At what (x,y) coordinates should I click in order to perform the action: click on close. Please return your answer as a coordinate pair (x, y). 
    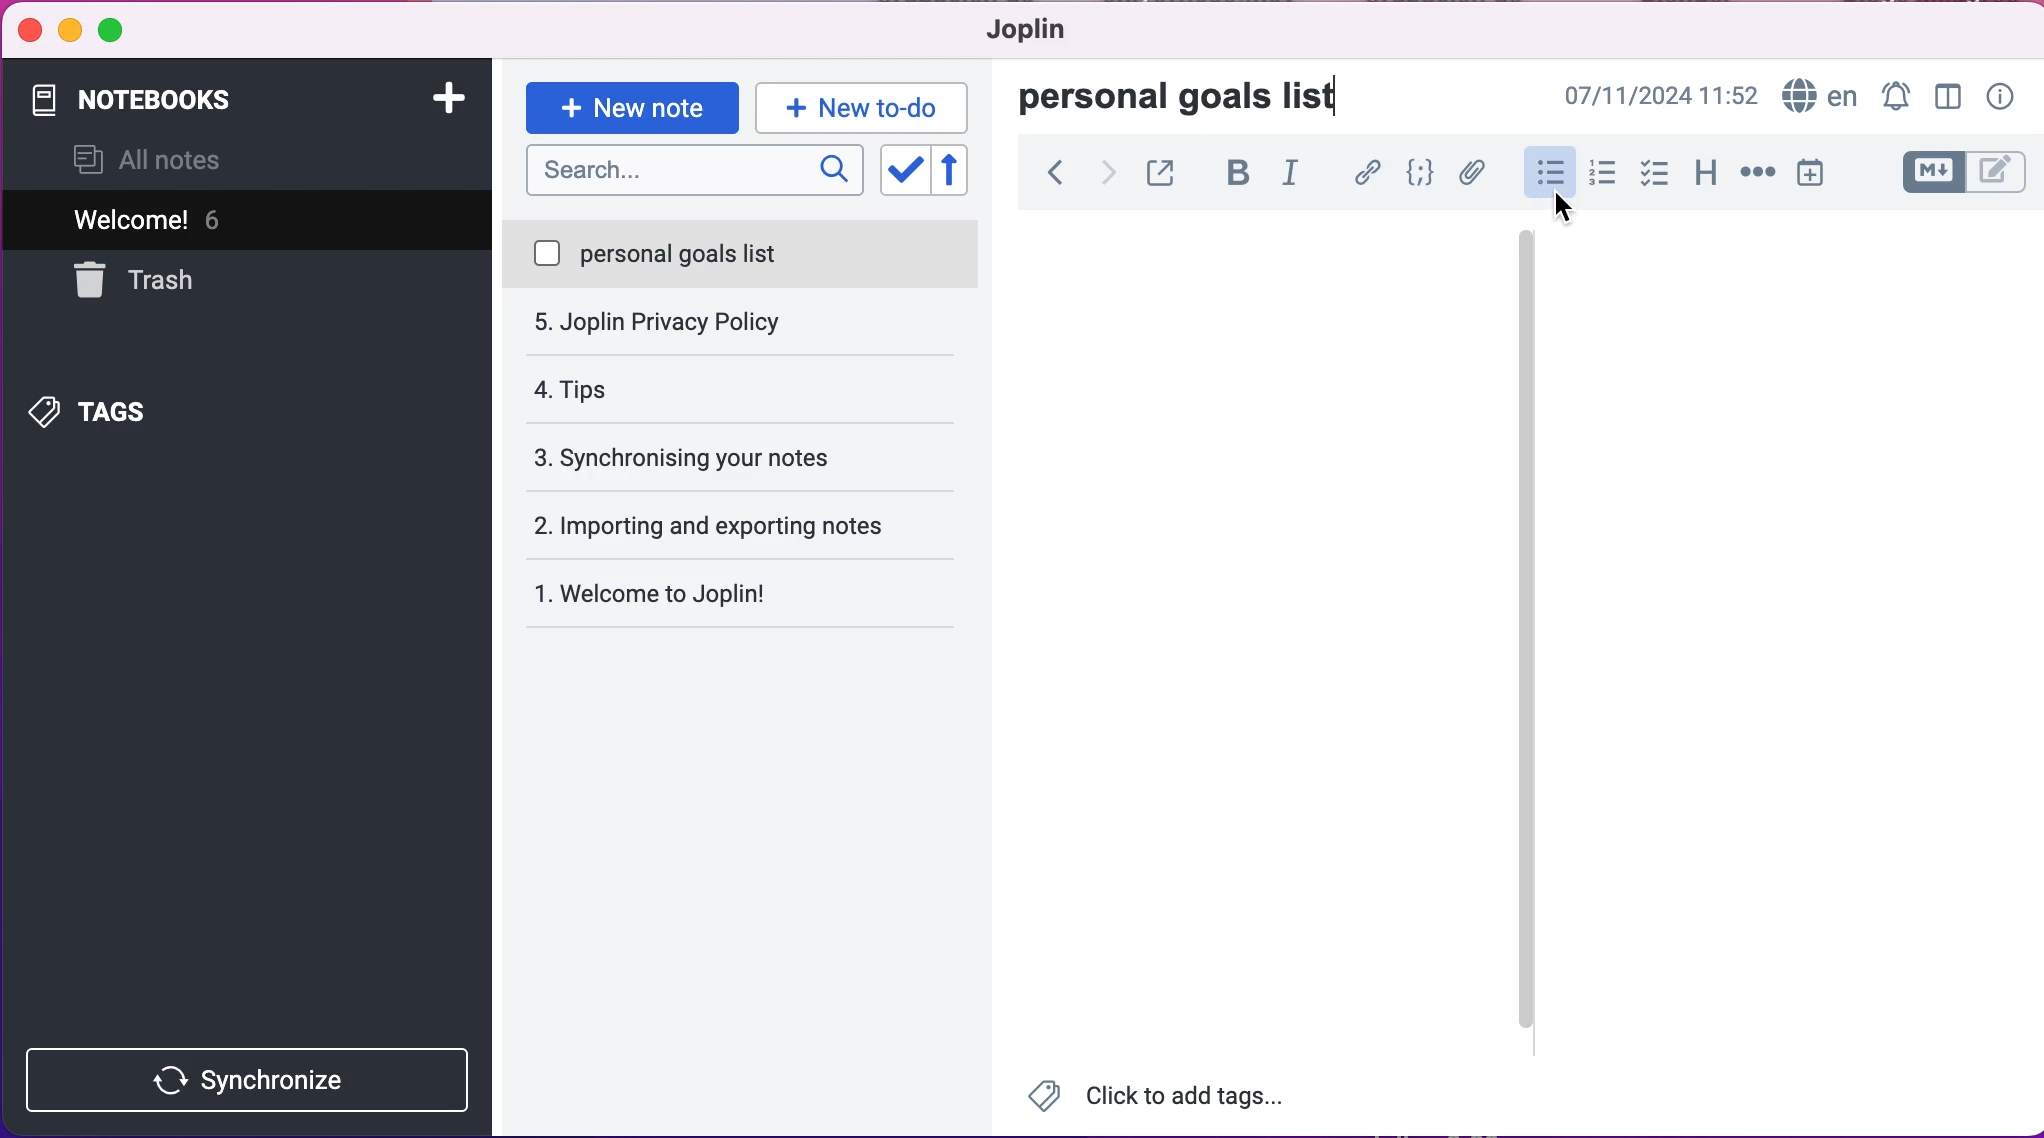
    Looking at the image, I should click on (29, 30).